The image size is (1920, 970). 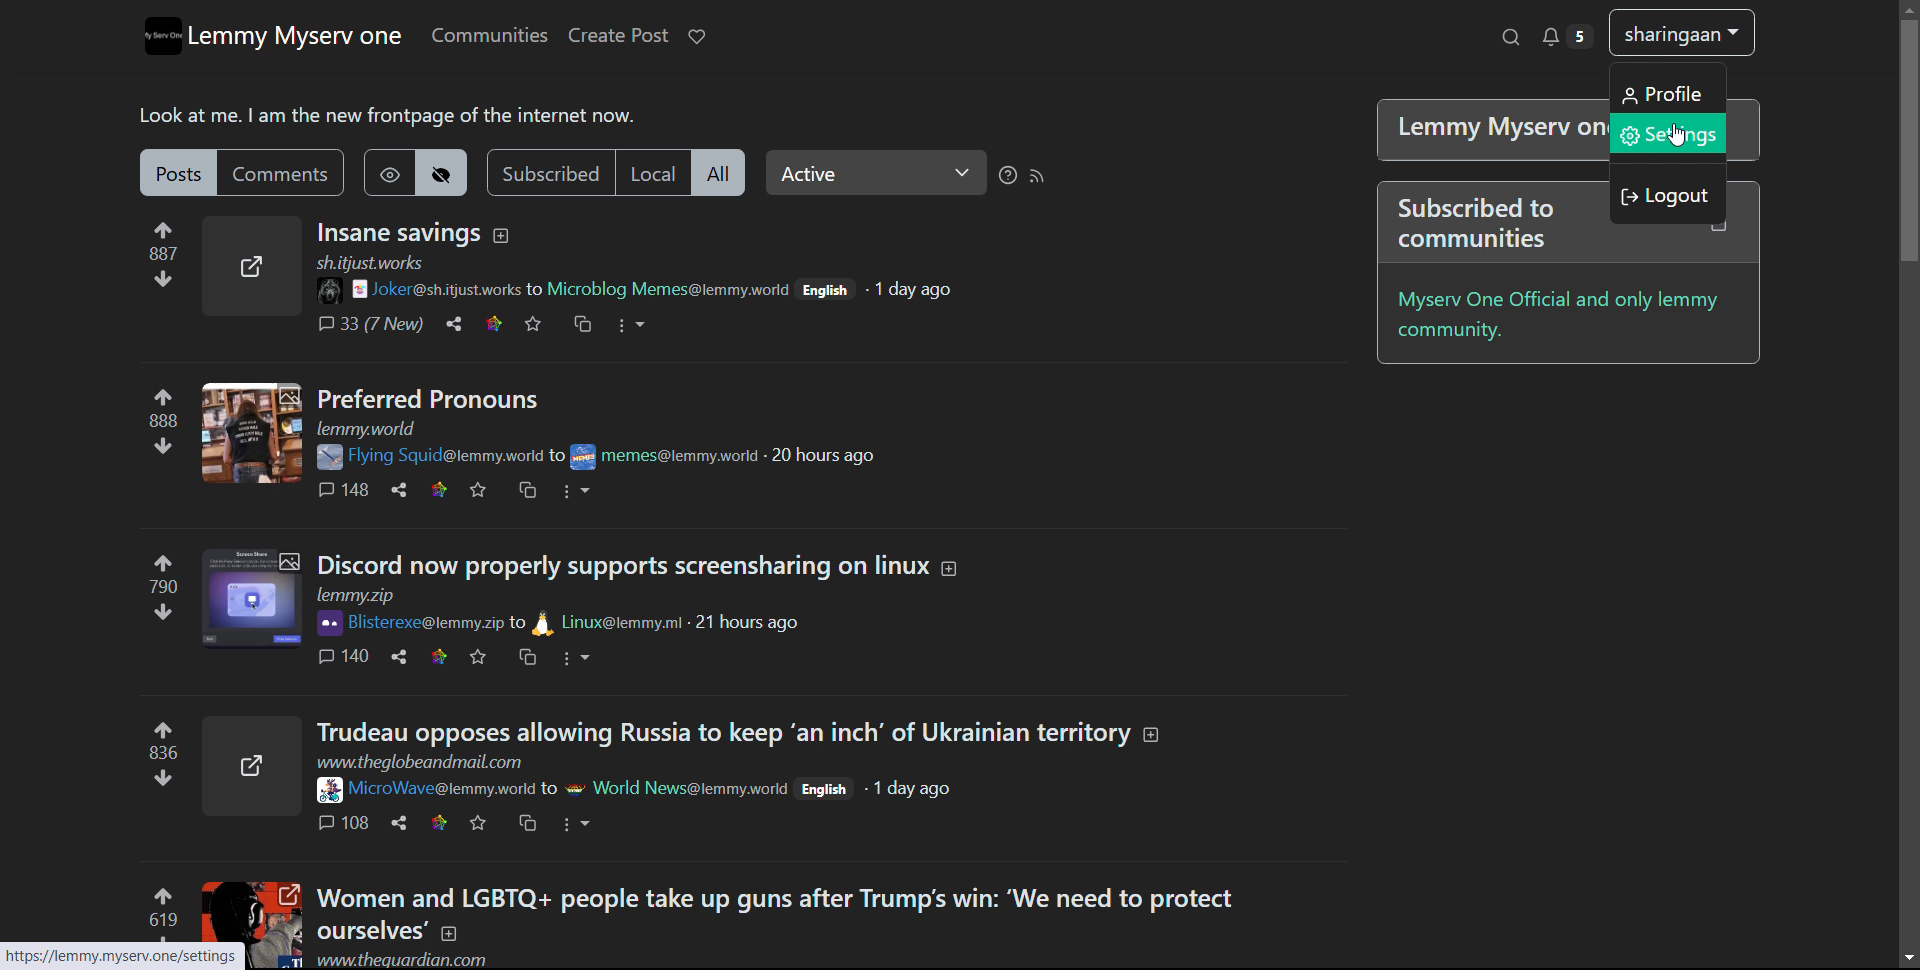 I want to click on favorites, so click(x=533, y=324).